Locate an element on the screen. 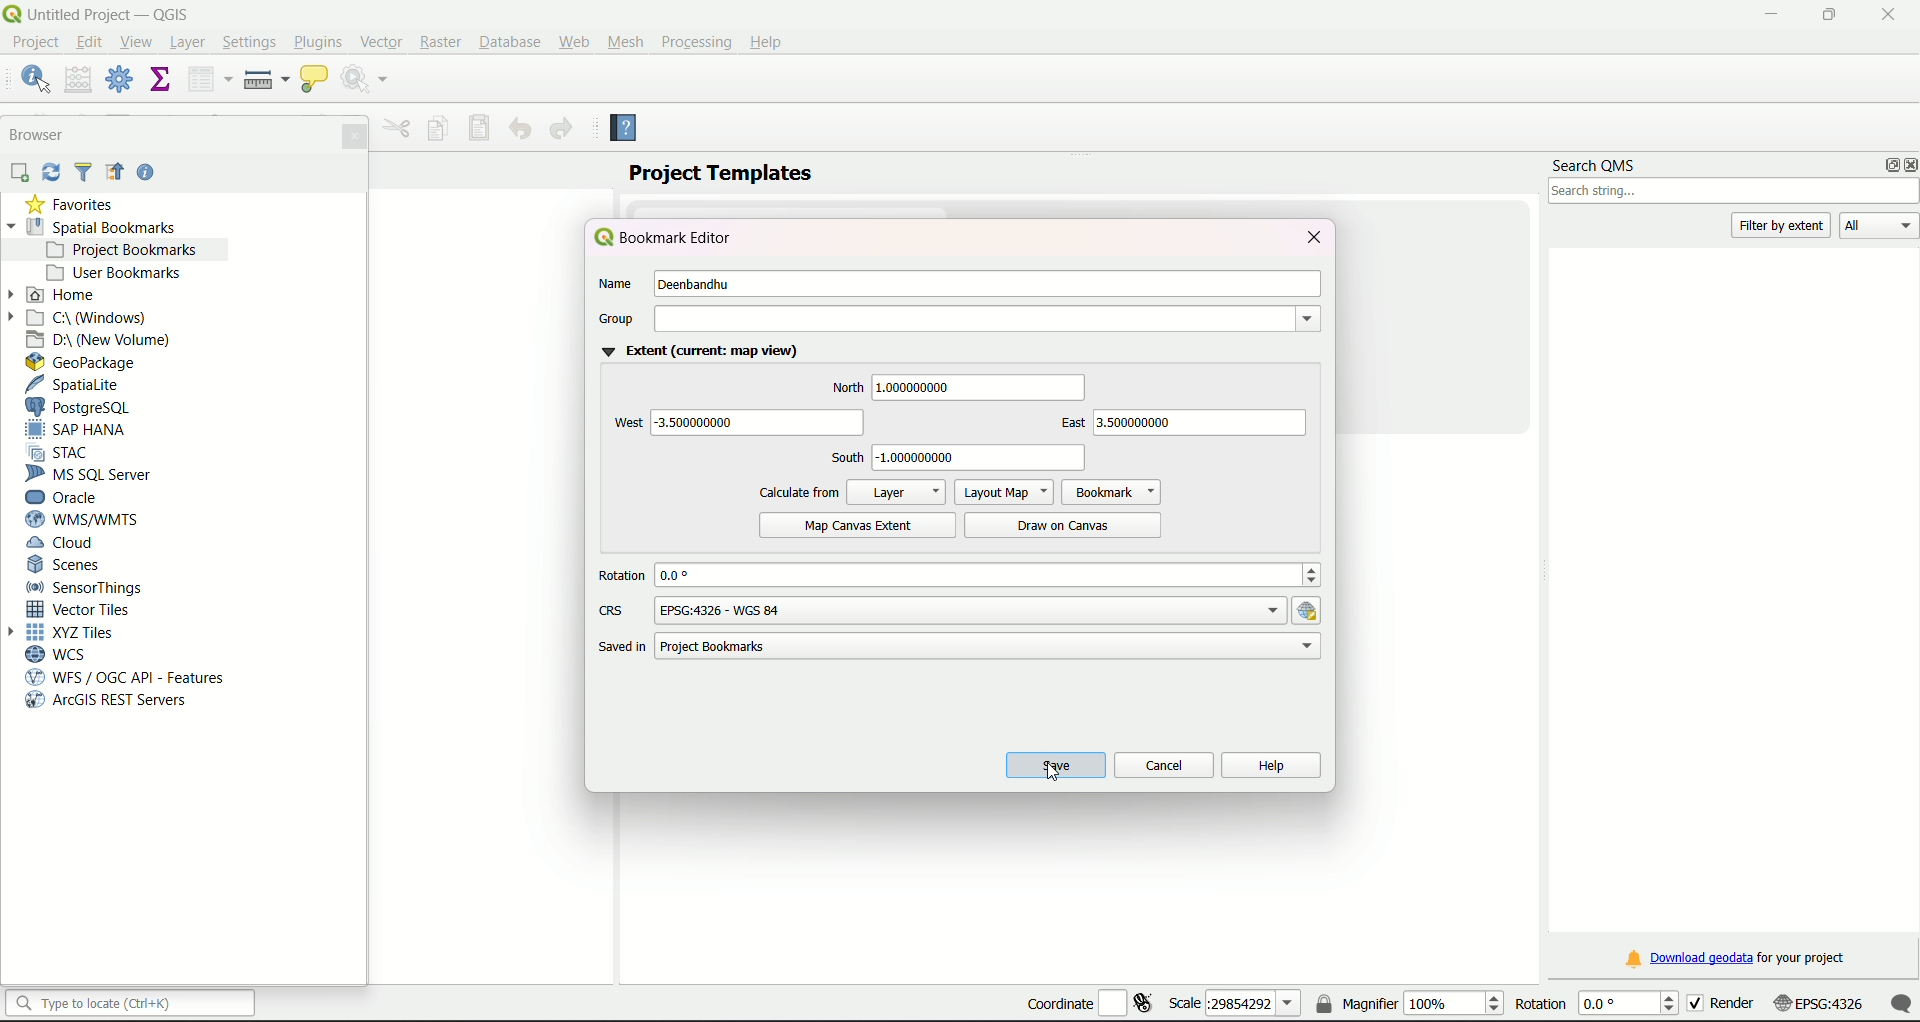  Help is located at coordinates (147, 174).